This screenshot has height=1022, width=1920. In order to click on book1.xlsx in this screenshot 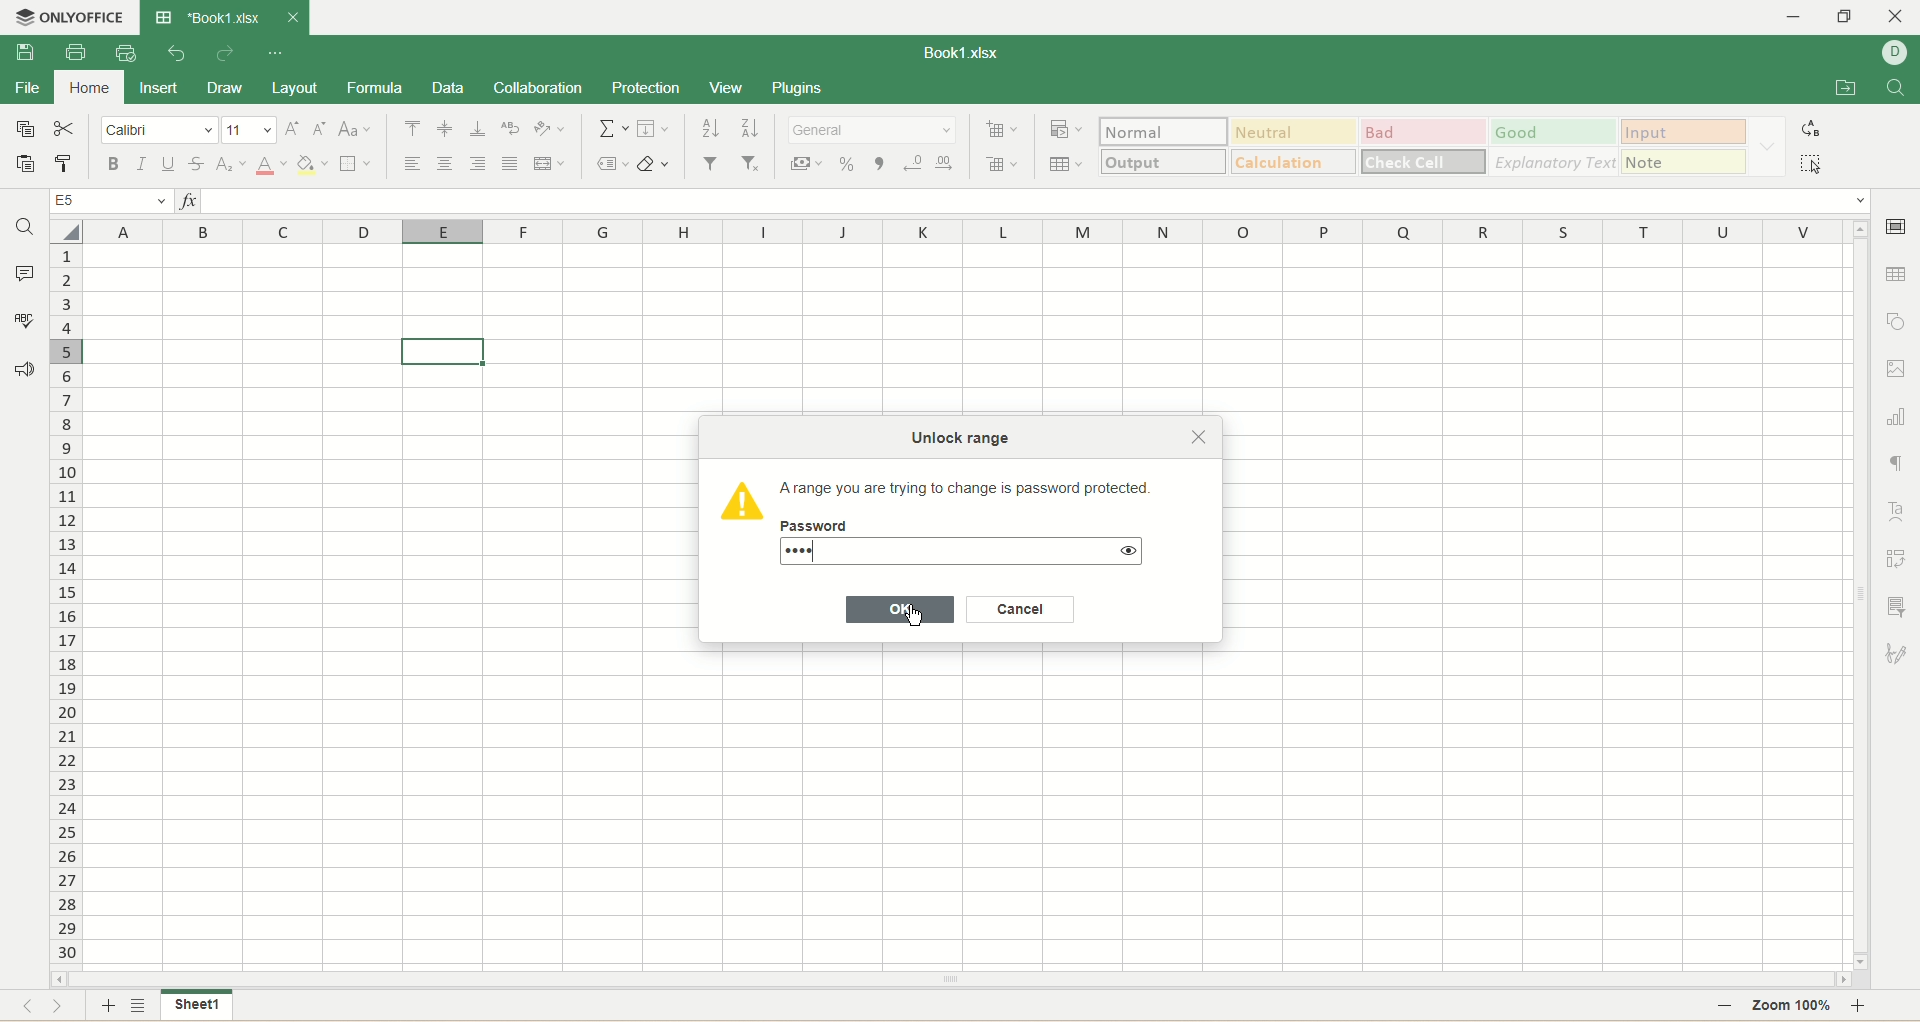, I will do `click(970, 54)`.